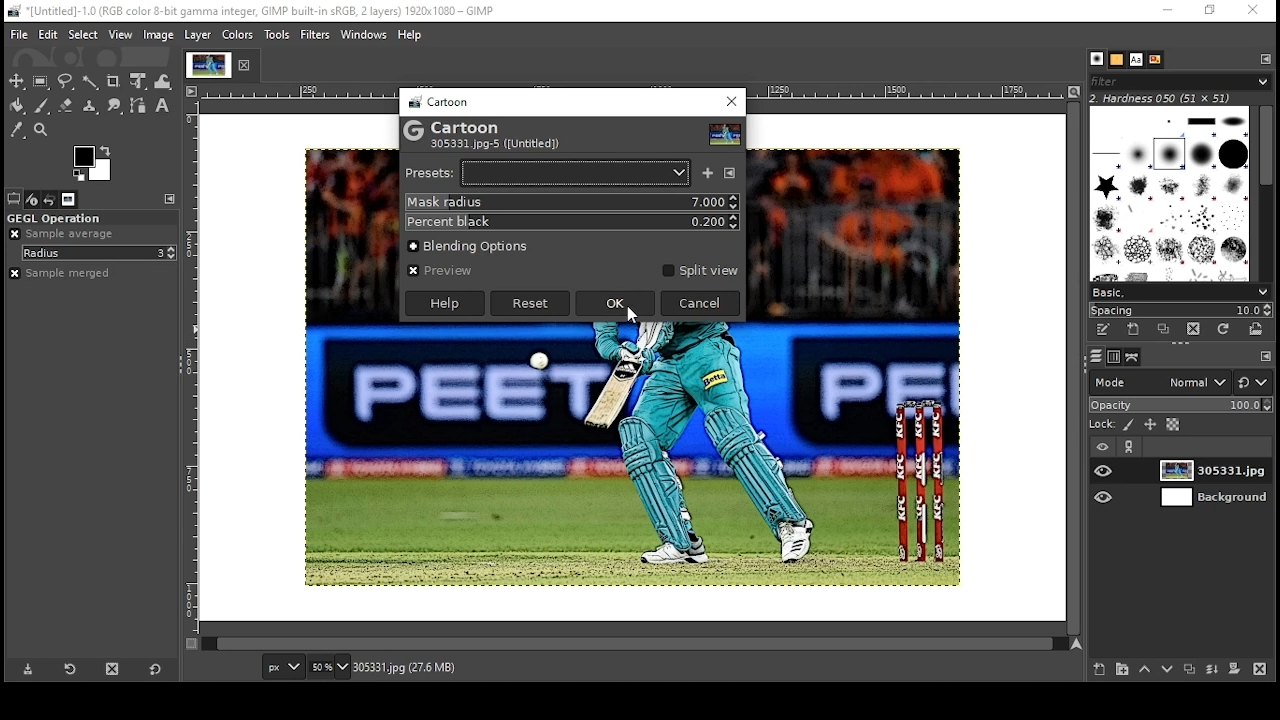 The height and width of the screenshot is (720, 1280). I want to click on scroll bar, so click(633, 645).